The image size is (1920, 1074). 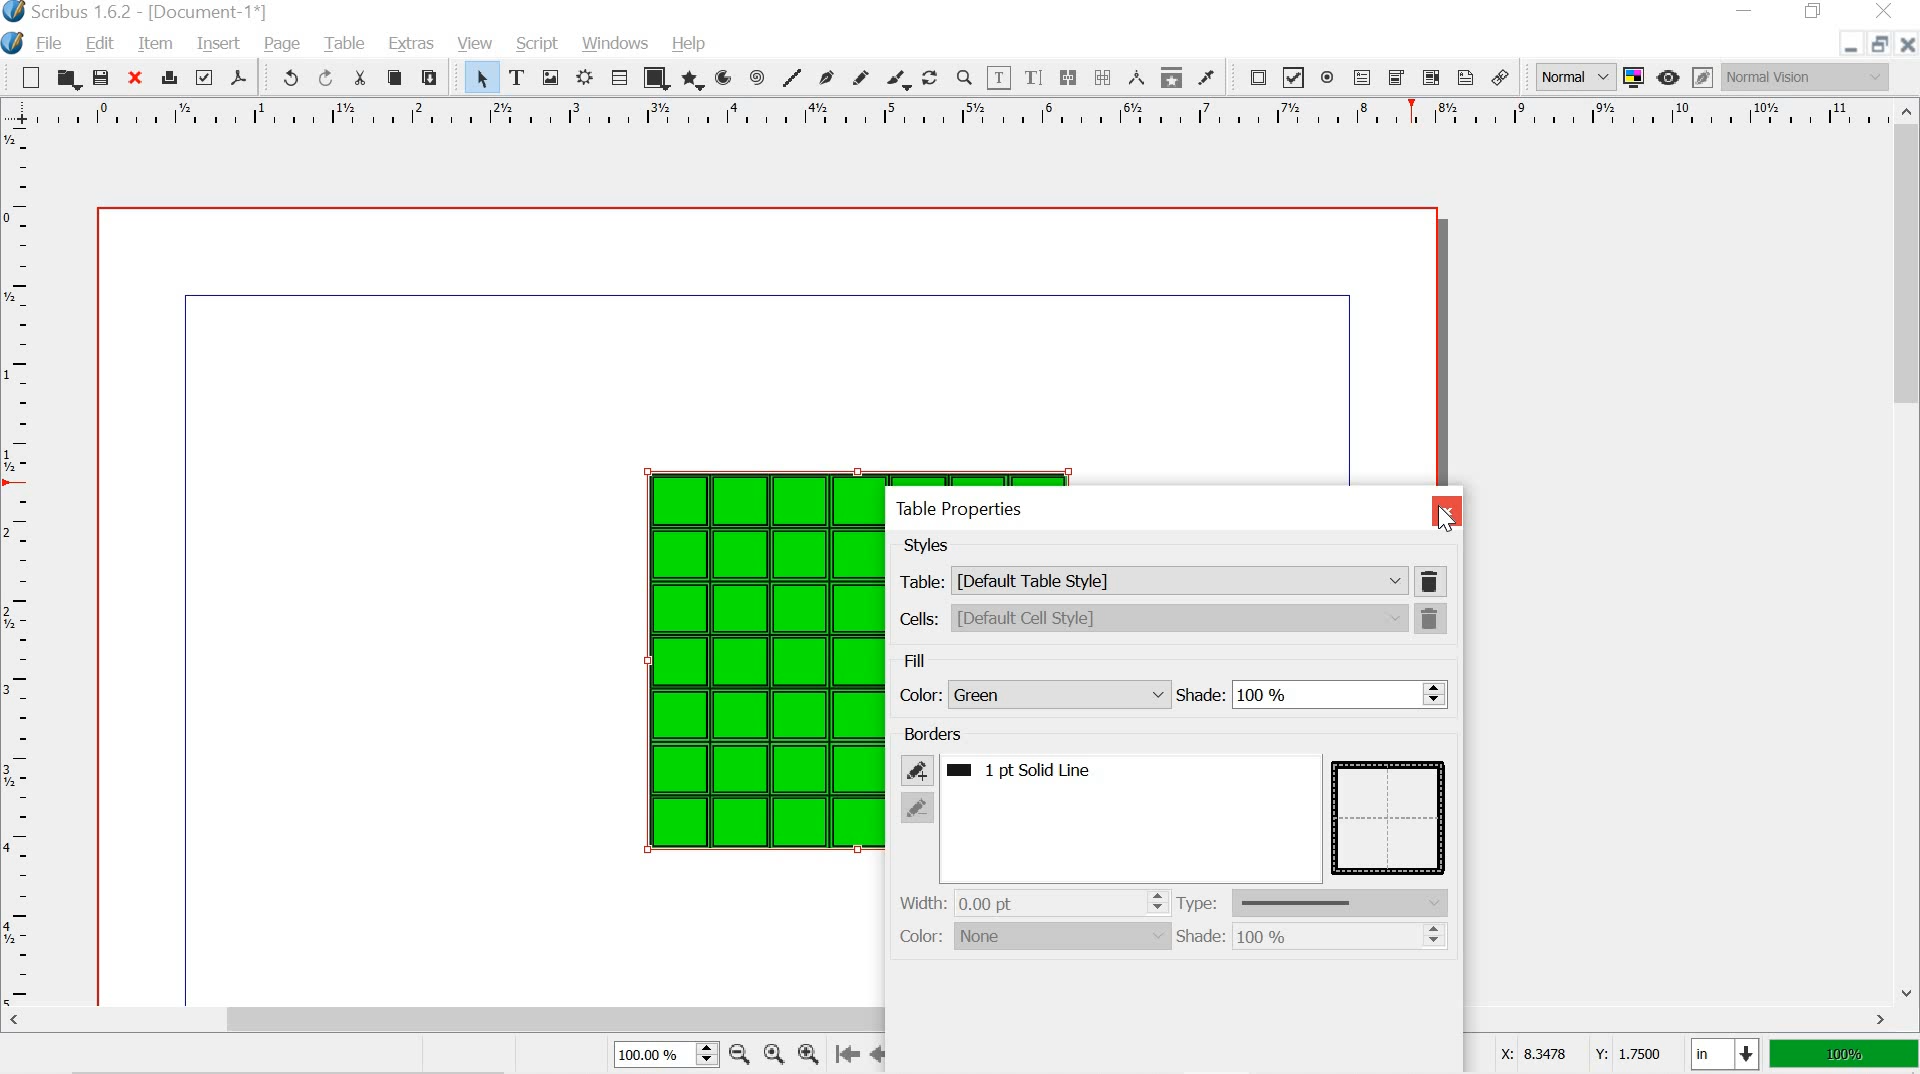 What do you see at coordinates (1466, 77) in the screenshot?
I see `text annotation` at bounding box center [1466, 77].